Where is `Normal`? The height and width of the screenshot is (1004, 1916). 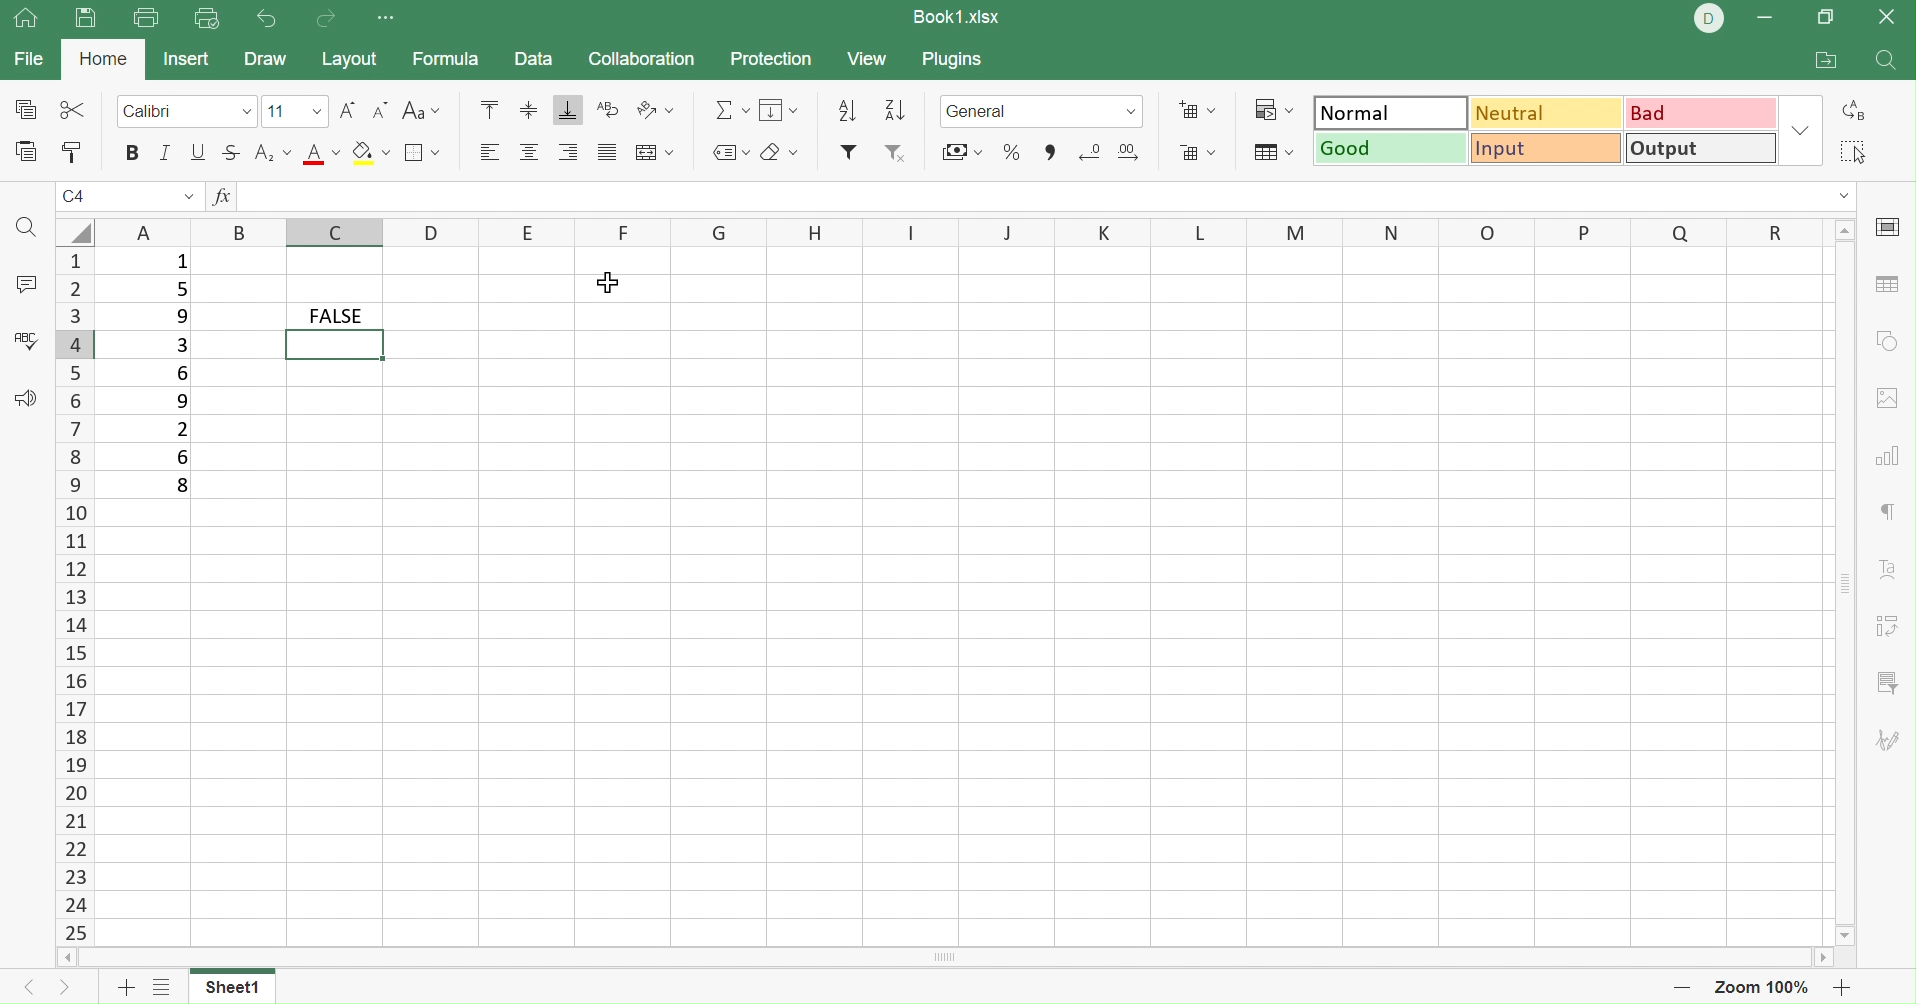
Normal is located at coordinates (1392, 110).